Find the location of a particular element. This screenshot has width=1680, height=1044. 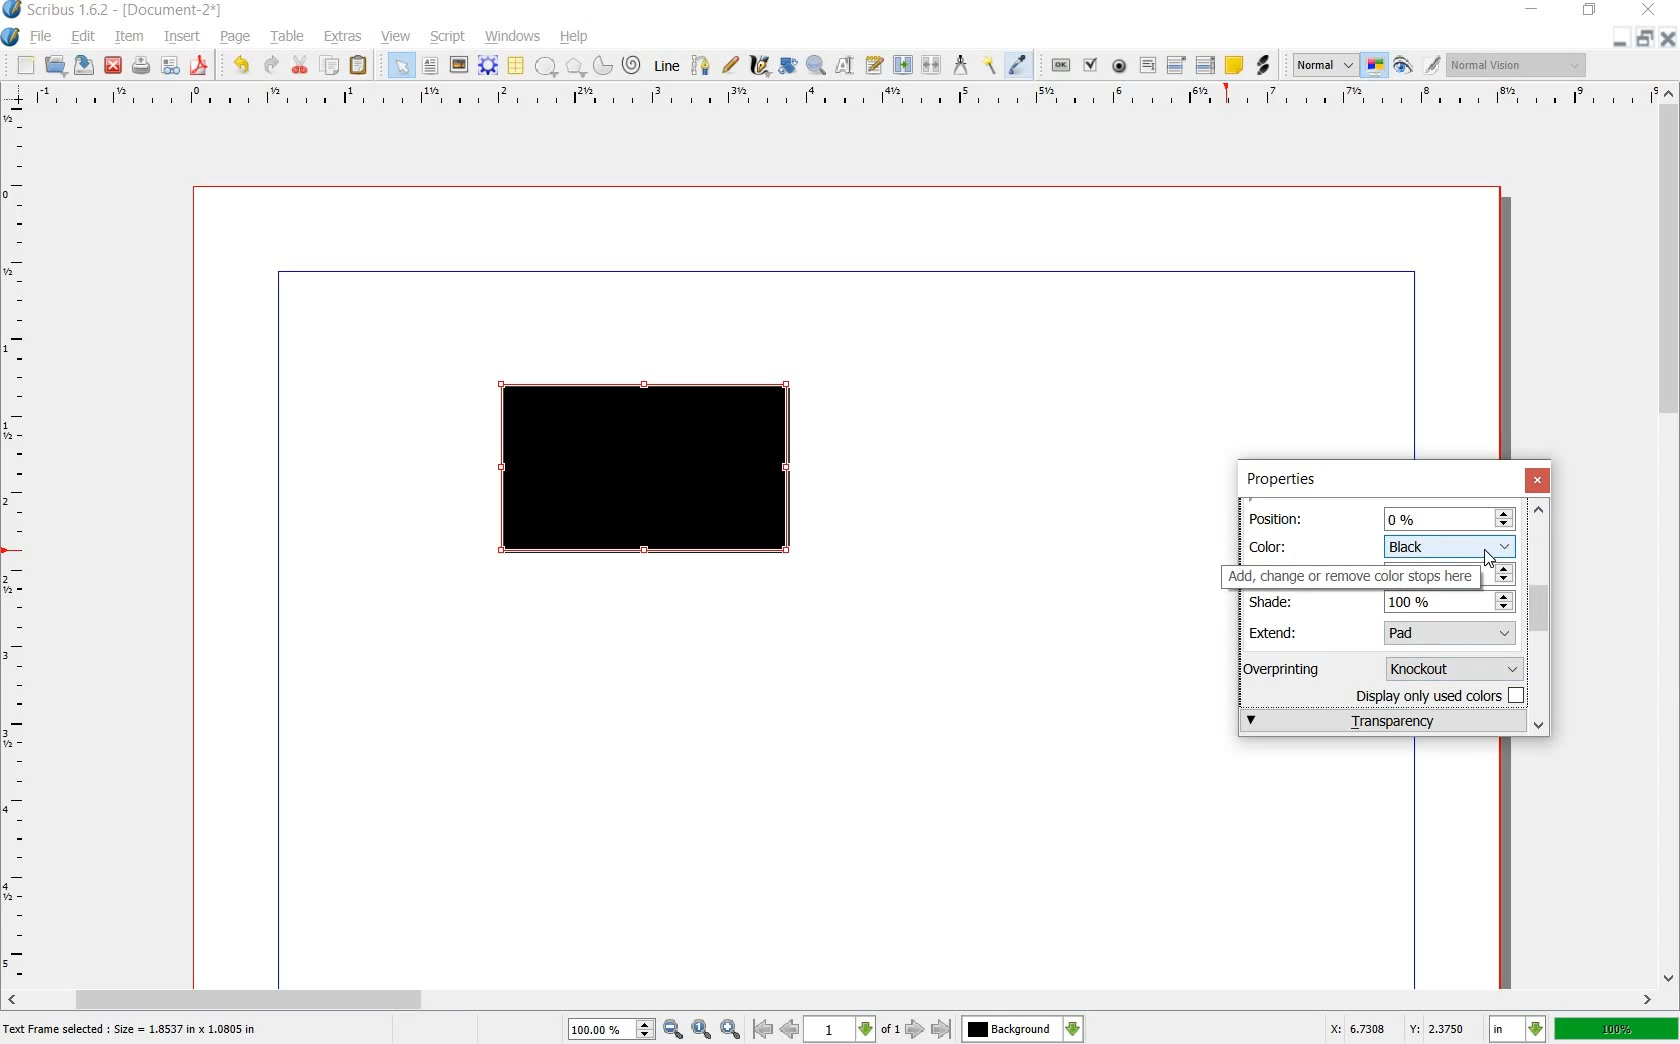

add change or remove color stops here is located at coordinates (1352, 576).